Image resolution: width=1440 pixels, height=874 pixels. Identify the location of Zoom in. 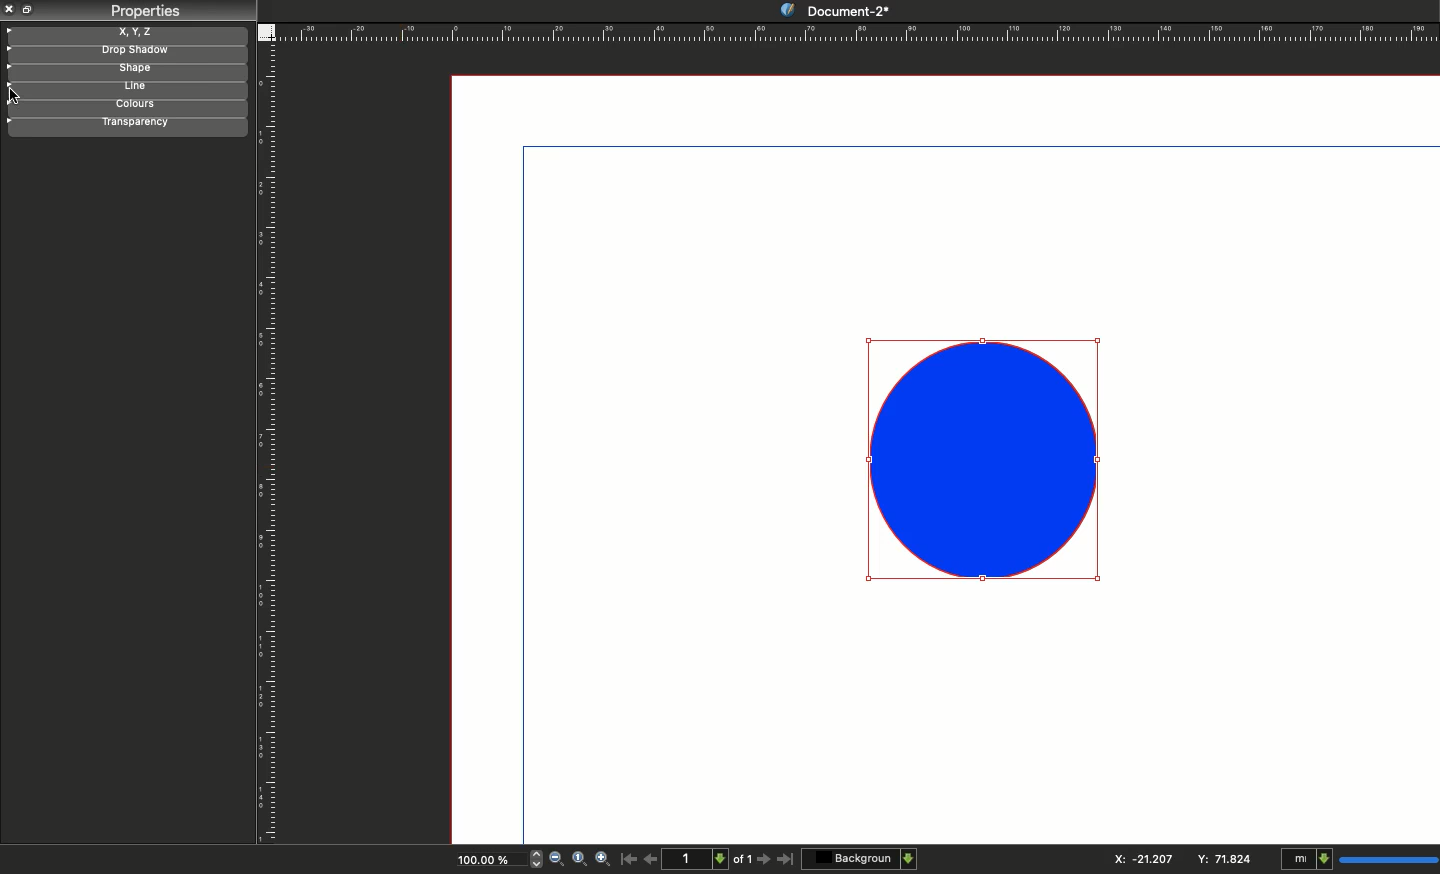
(604, 860).